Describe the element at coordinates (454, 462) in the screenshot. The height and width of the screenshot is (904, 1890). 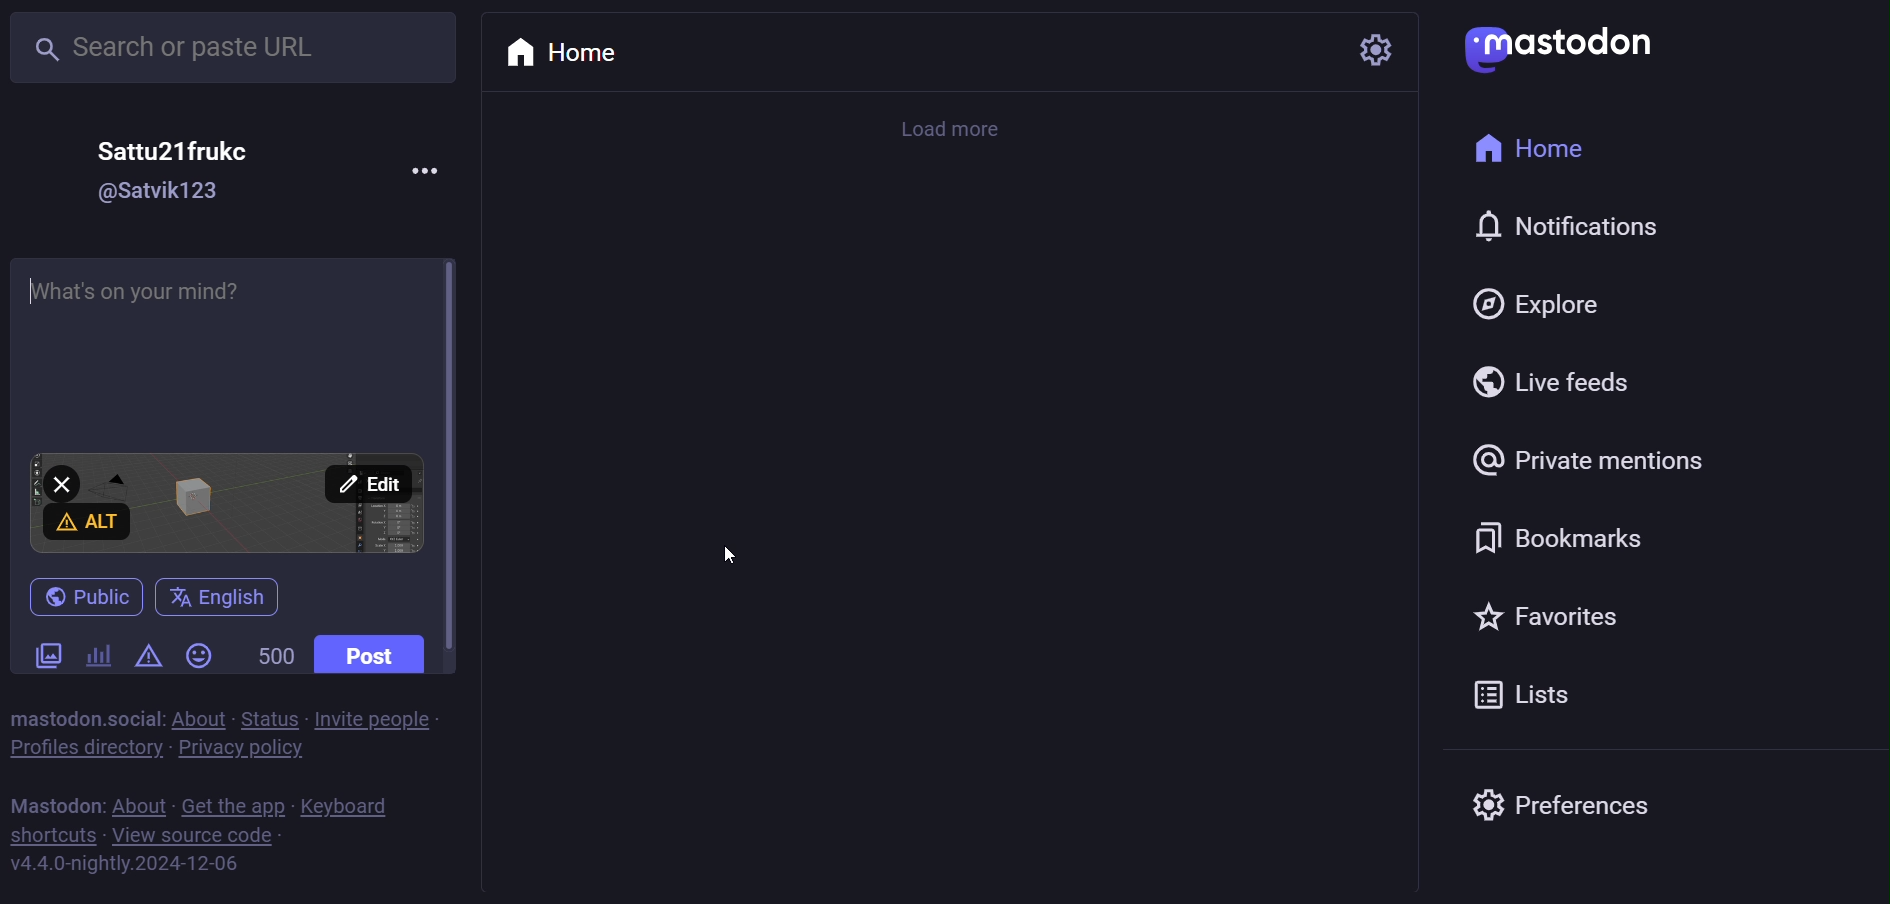
I see `scroll bar` at that location.